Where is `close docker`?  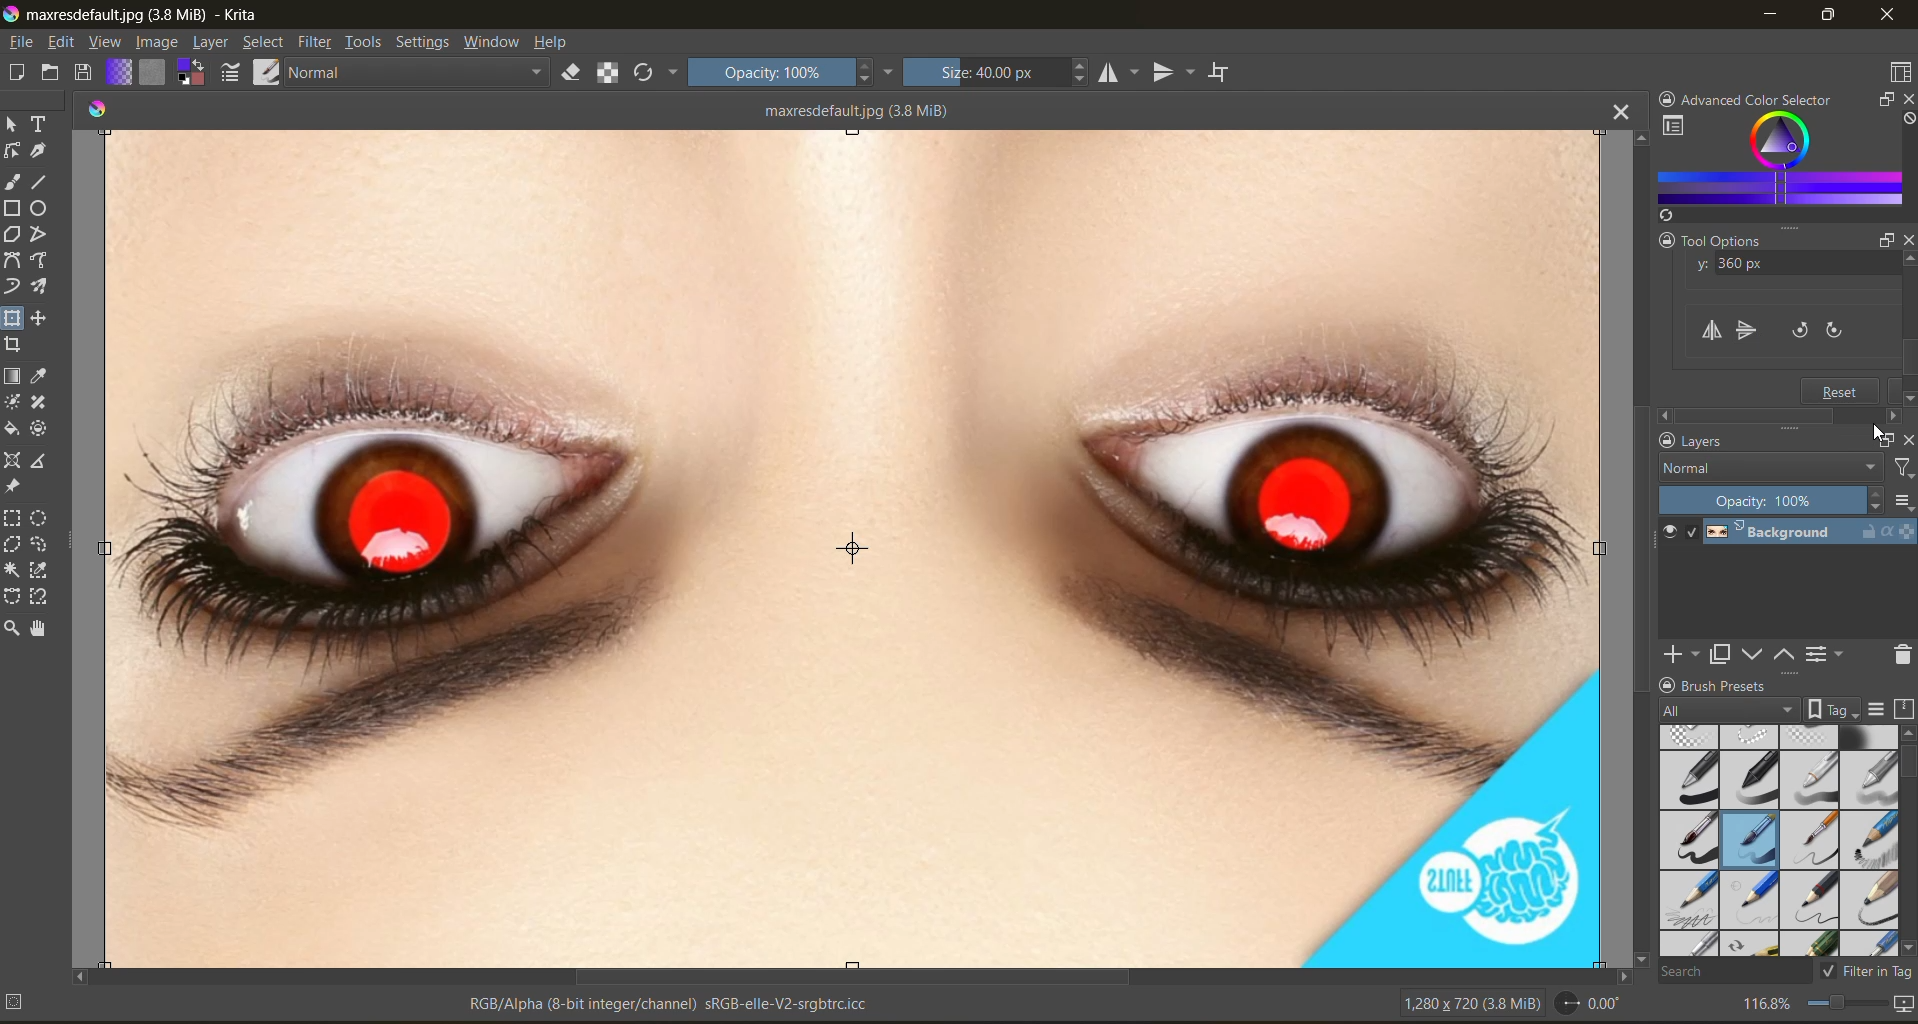
close docker is located at coordinates (1906, 445).